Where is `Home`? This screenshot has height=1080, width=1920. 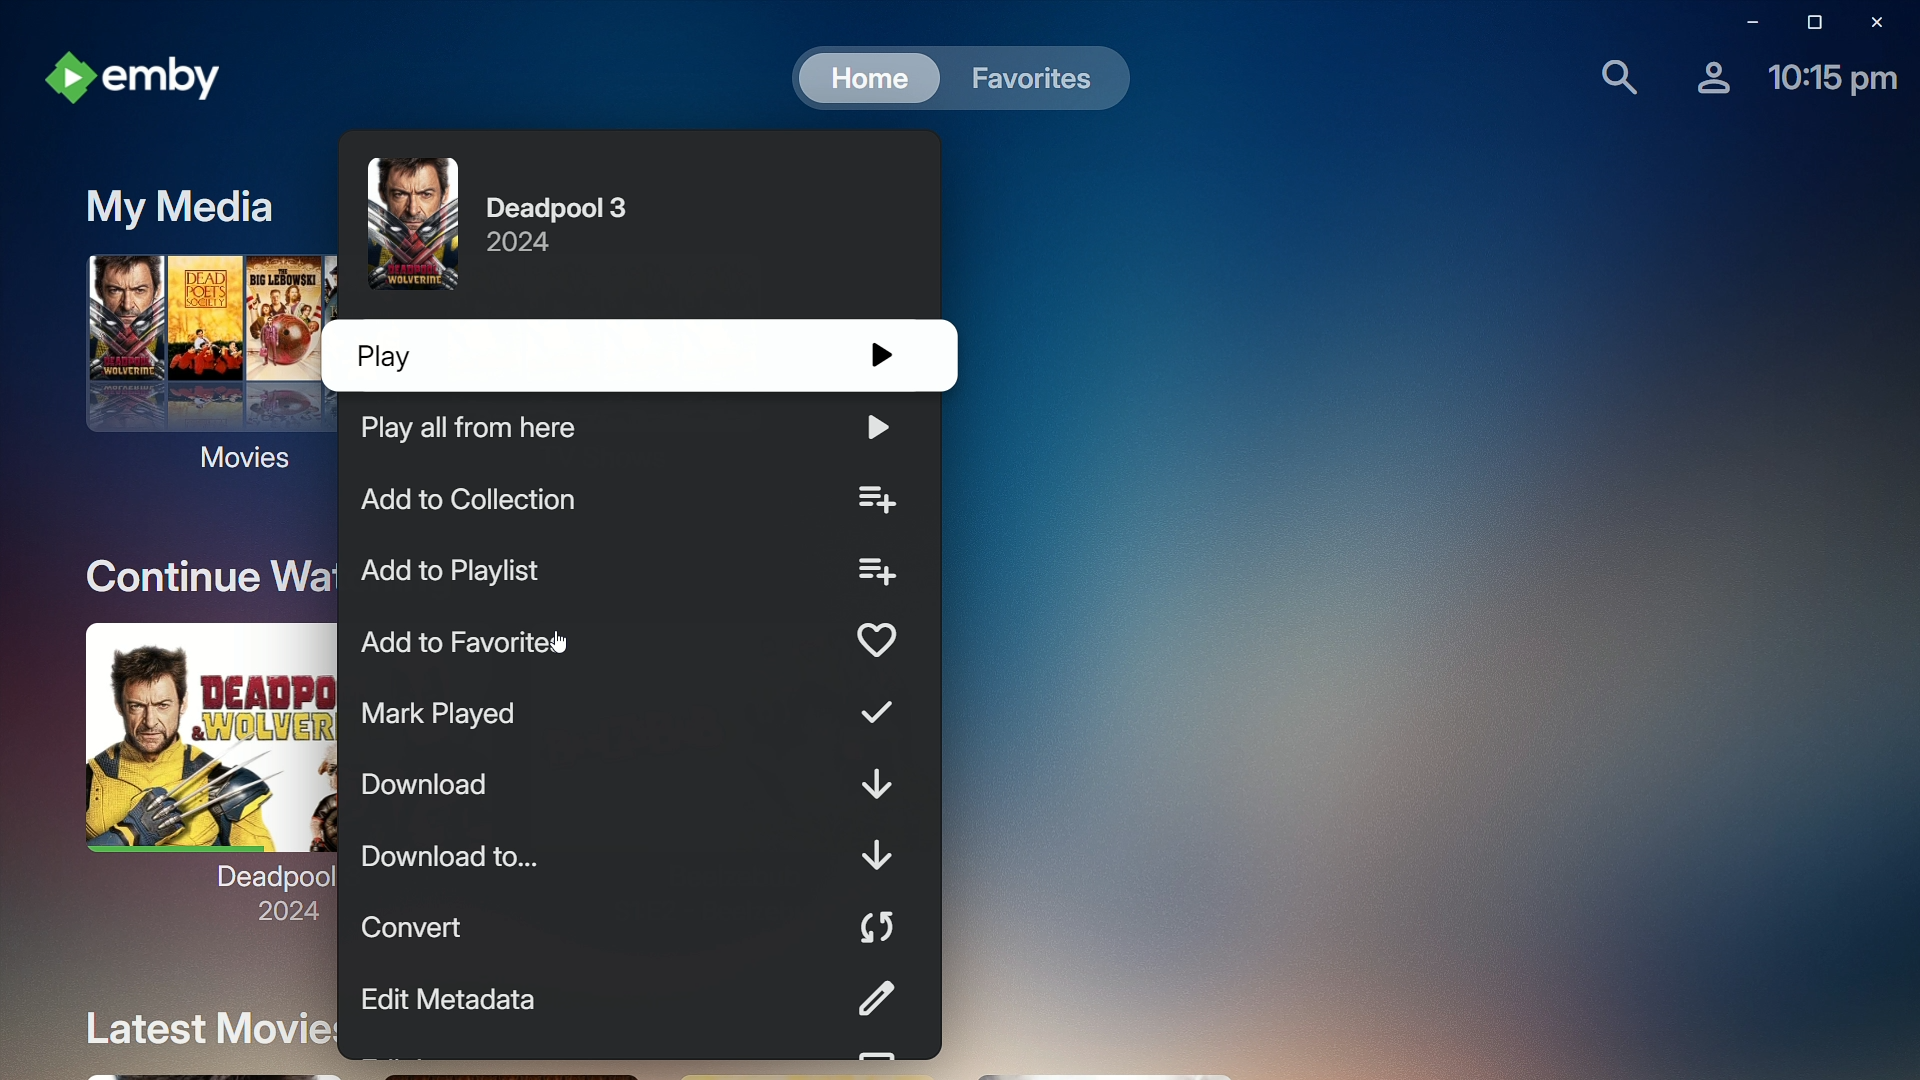
Home is located at coordinates (860, 78).